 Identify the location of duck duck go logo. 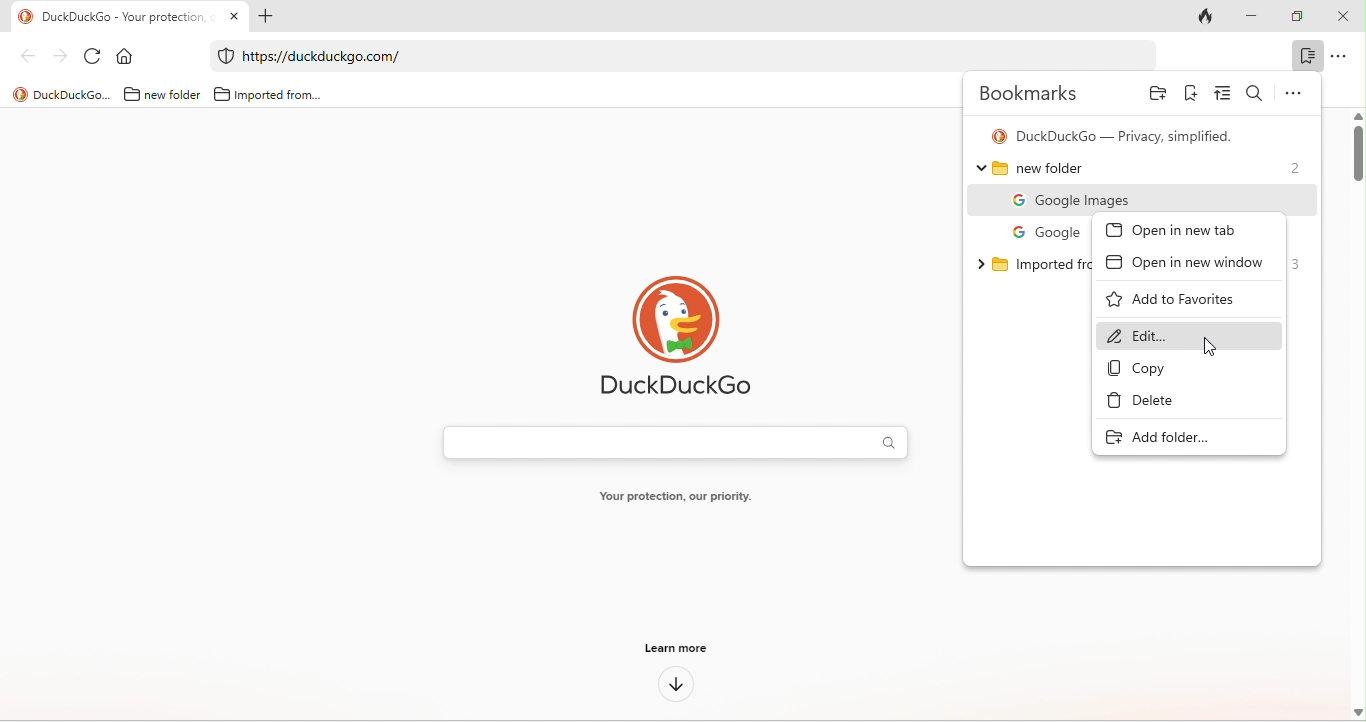
(676, 338).